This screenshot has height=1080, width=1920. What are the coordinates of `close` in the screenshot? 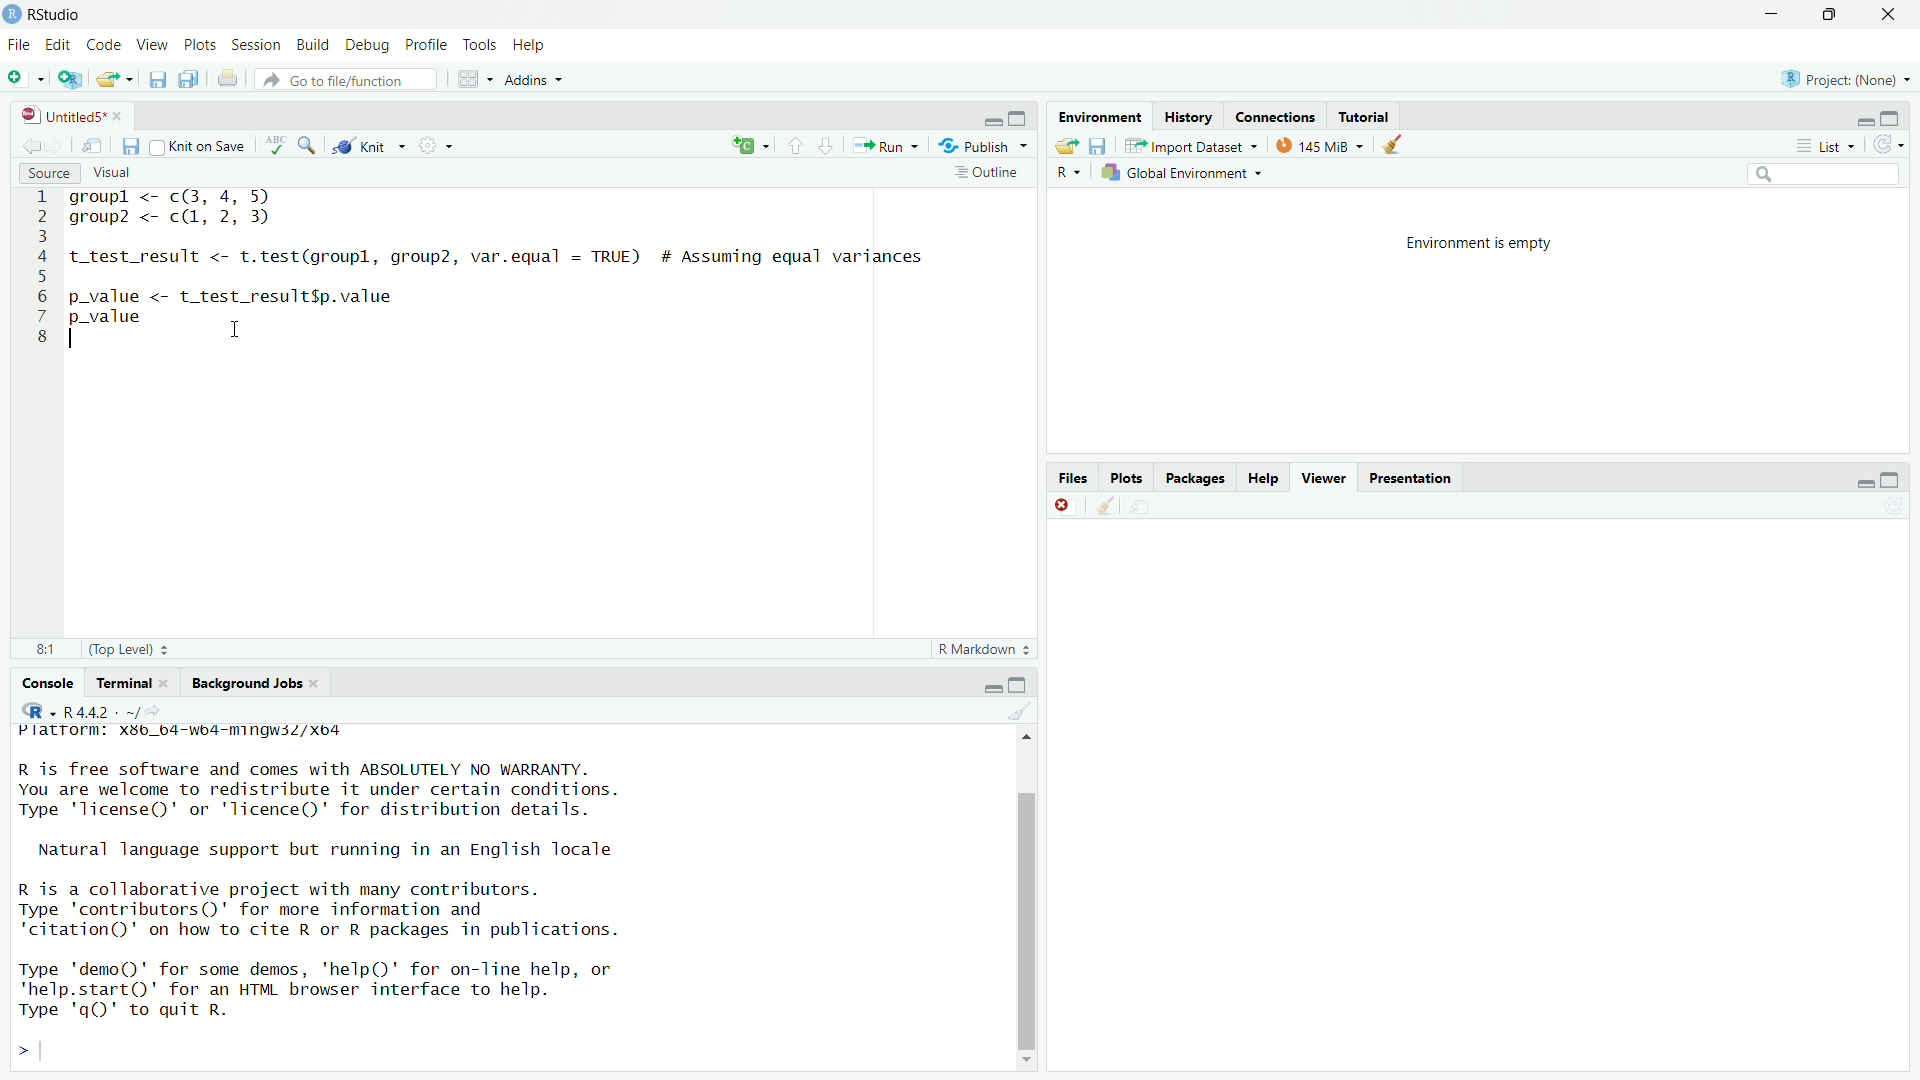 It's located at (1064, 505).